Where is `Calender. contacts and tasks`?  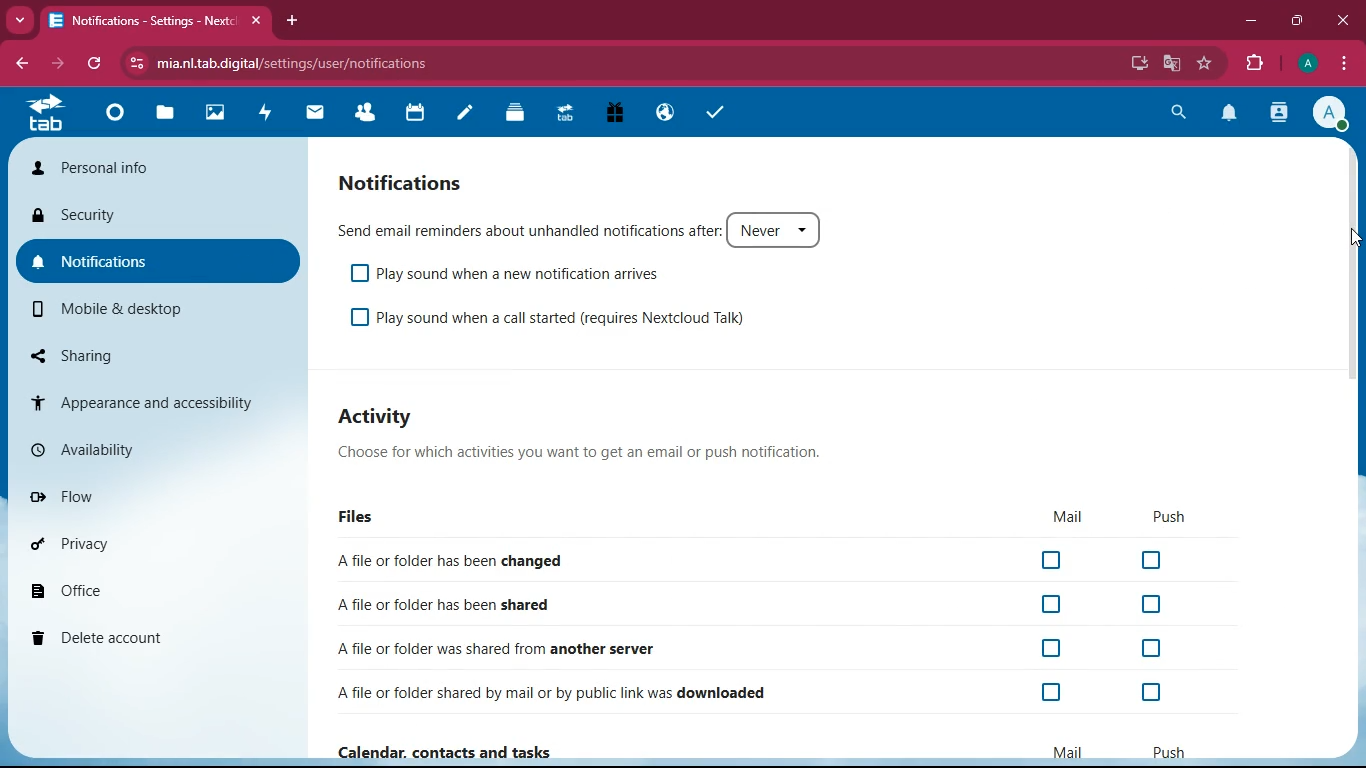
Calender. contacts and tasks is located at coordinates (443, 752).